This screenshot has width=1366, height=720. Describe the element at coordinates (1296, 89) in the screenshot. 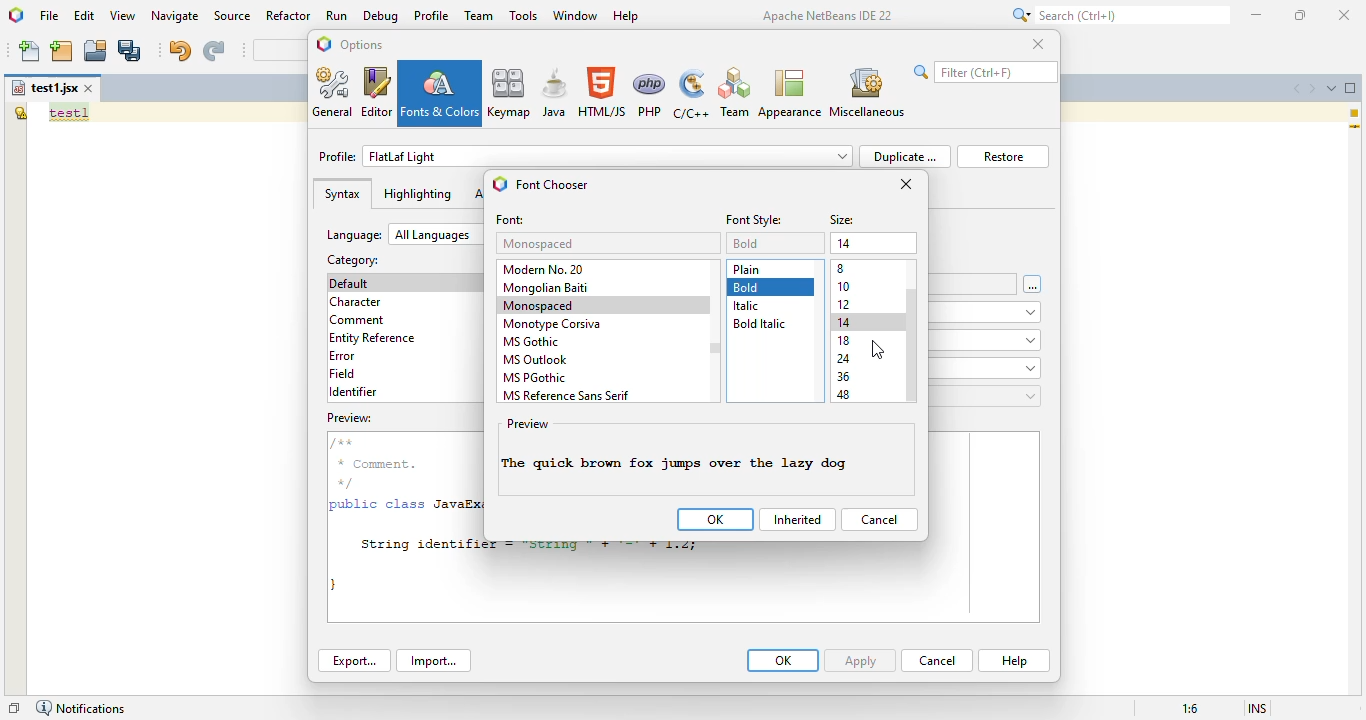

I see `scroll documents left` at that location.